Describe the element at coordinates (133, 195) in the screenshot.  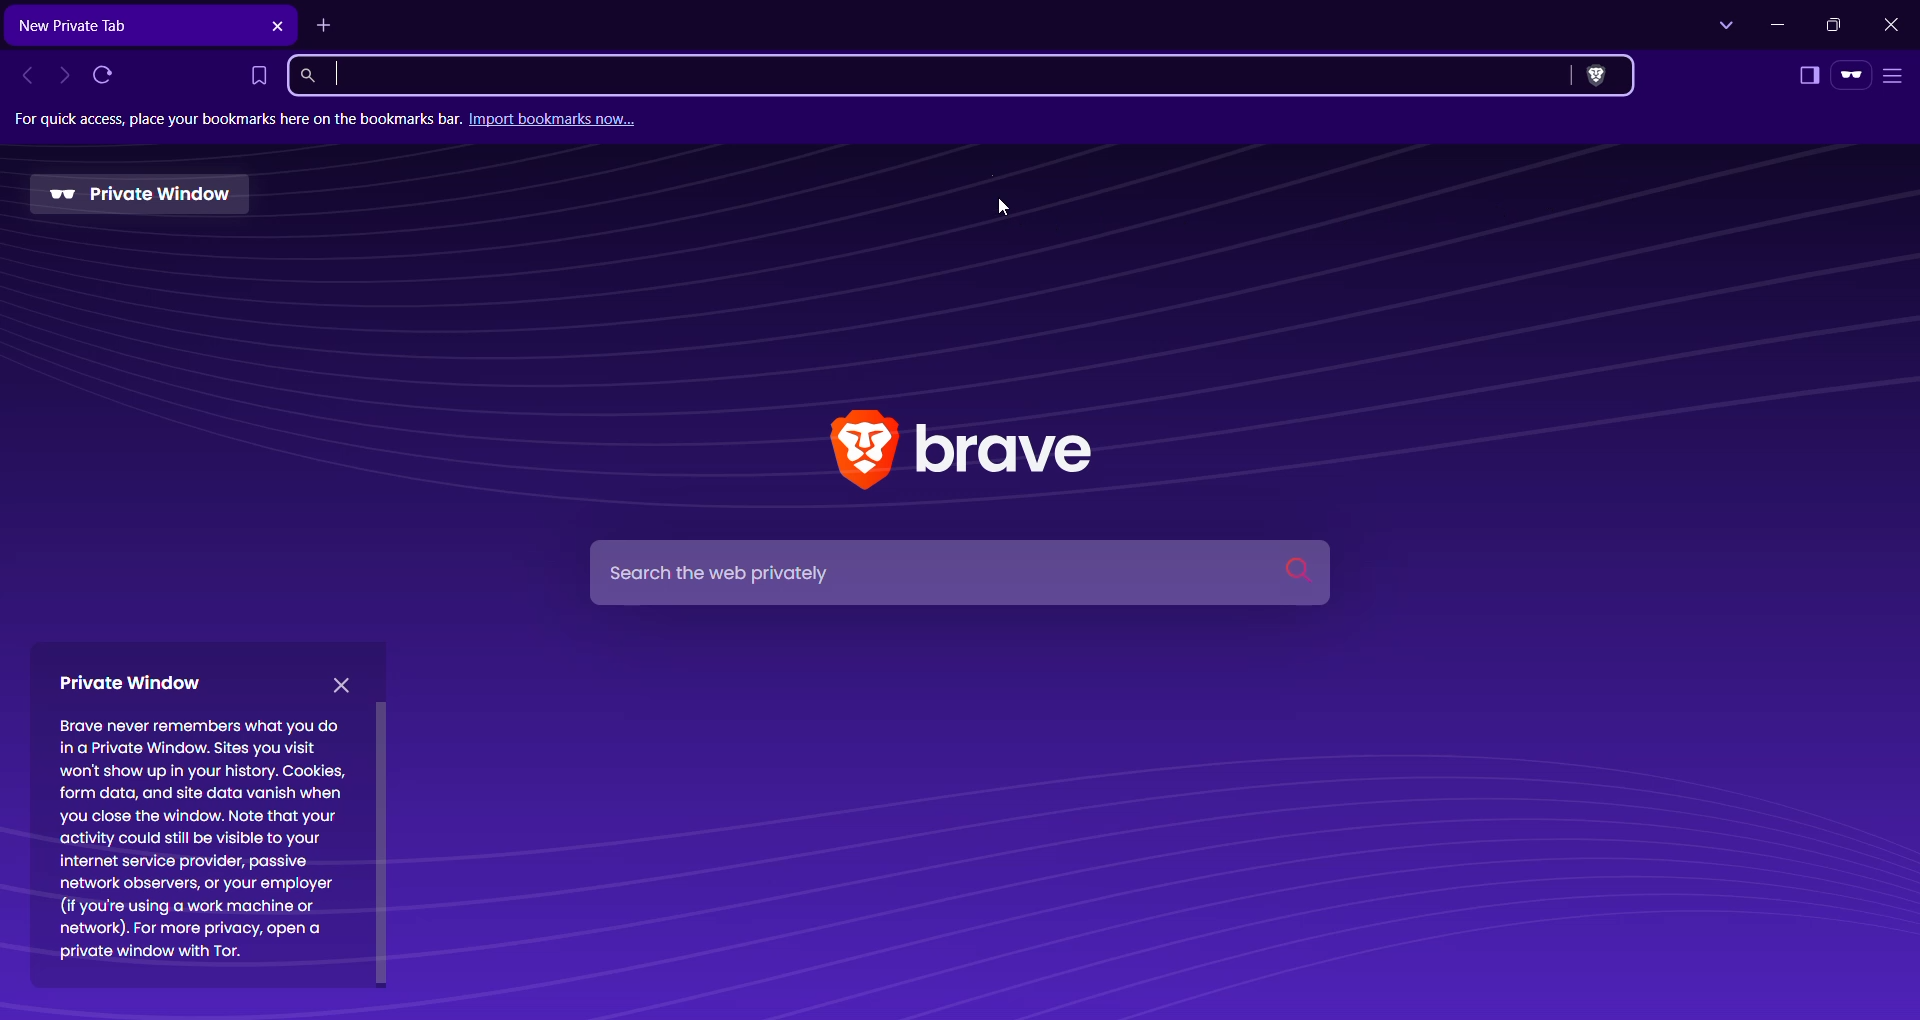
I see `Private Window` at that location.